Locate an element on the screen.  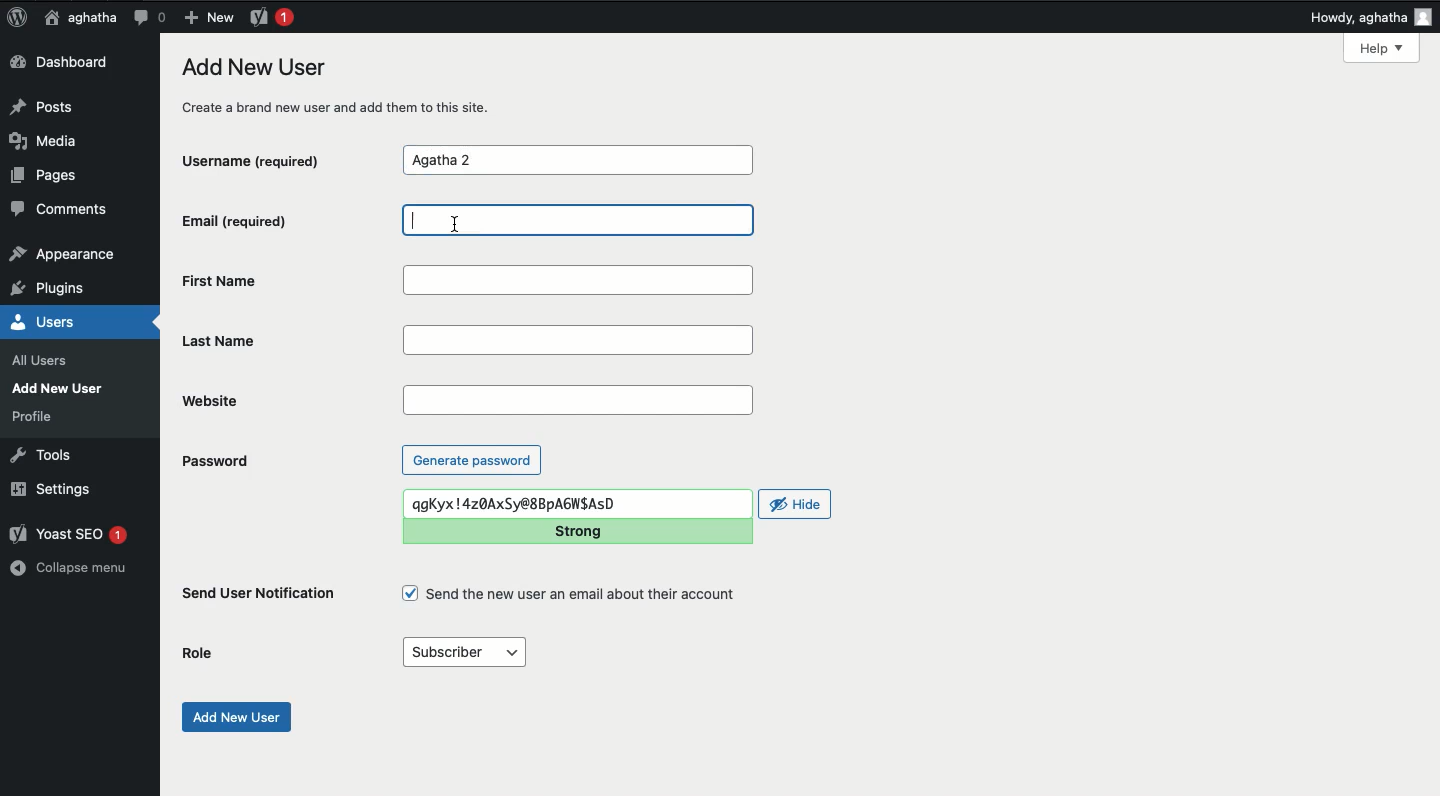
plugins is located at coordinates (58, 289).